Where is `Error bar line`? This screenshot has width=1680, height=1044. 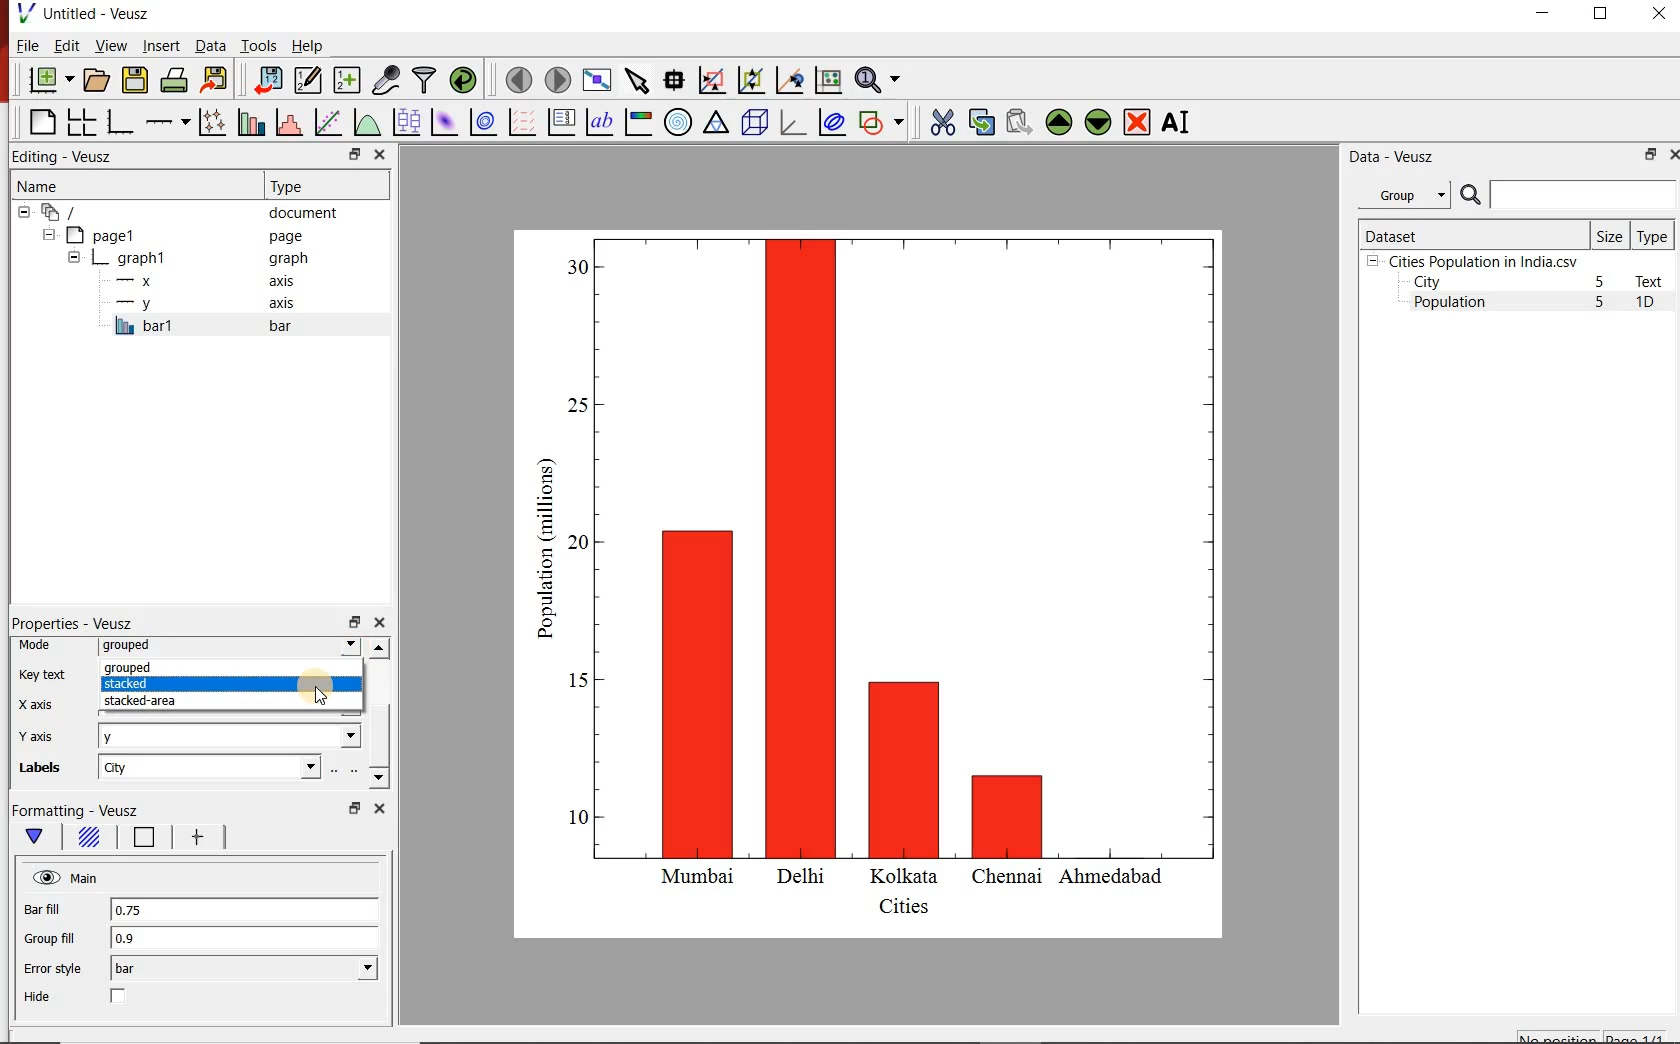 Error bar line is located at coordinates (196, 839).